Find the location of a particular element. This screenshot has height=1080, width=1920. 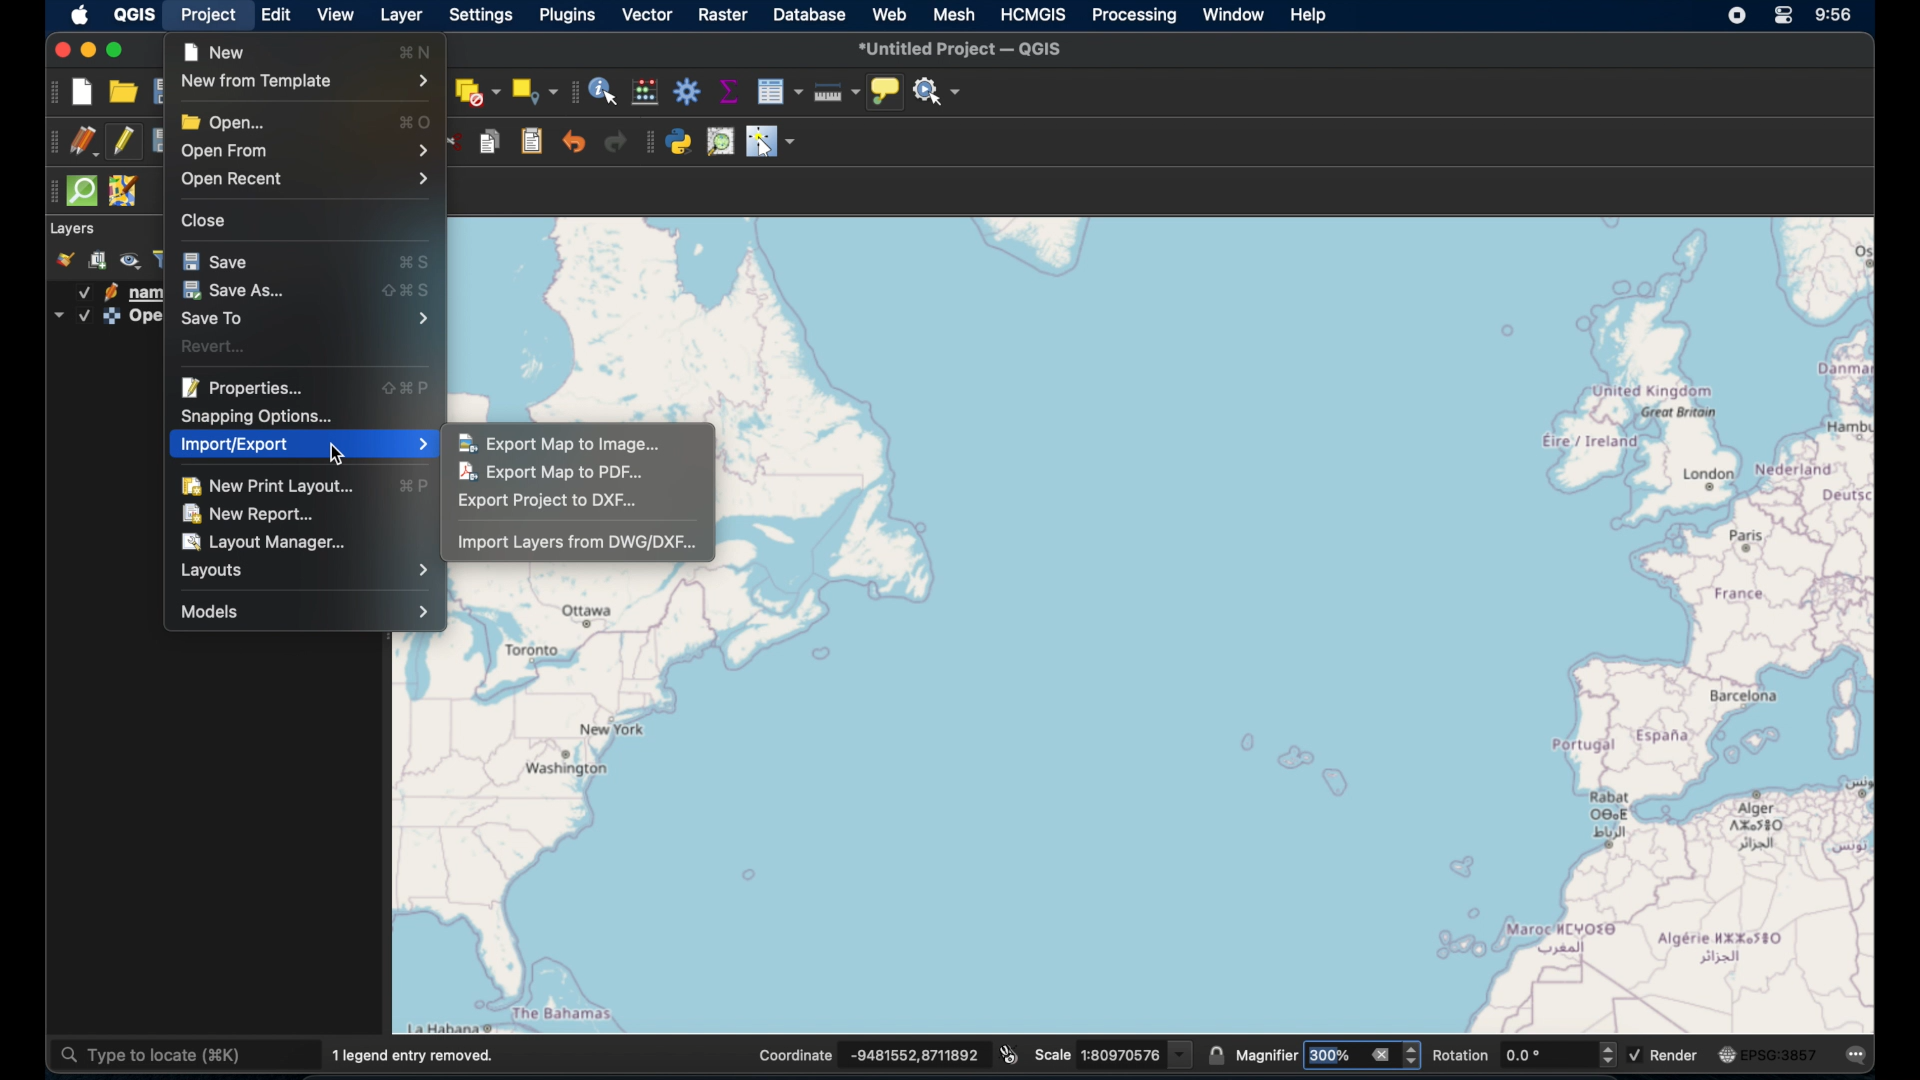

view is located at coordinates (332, 14).